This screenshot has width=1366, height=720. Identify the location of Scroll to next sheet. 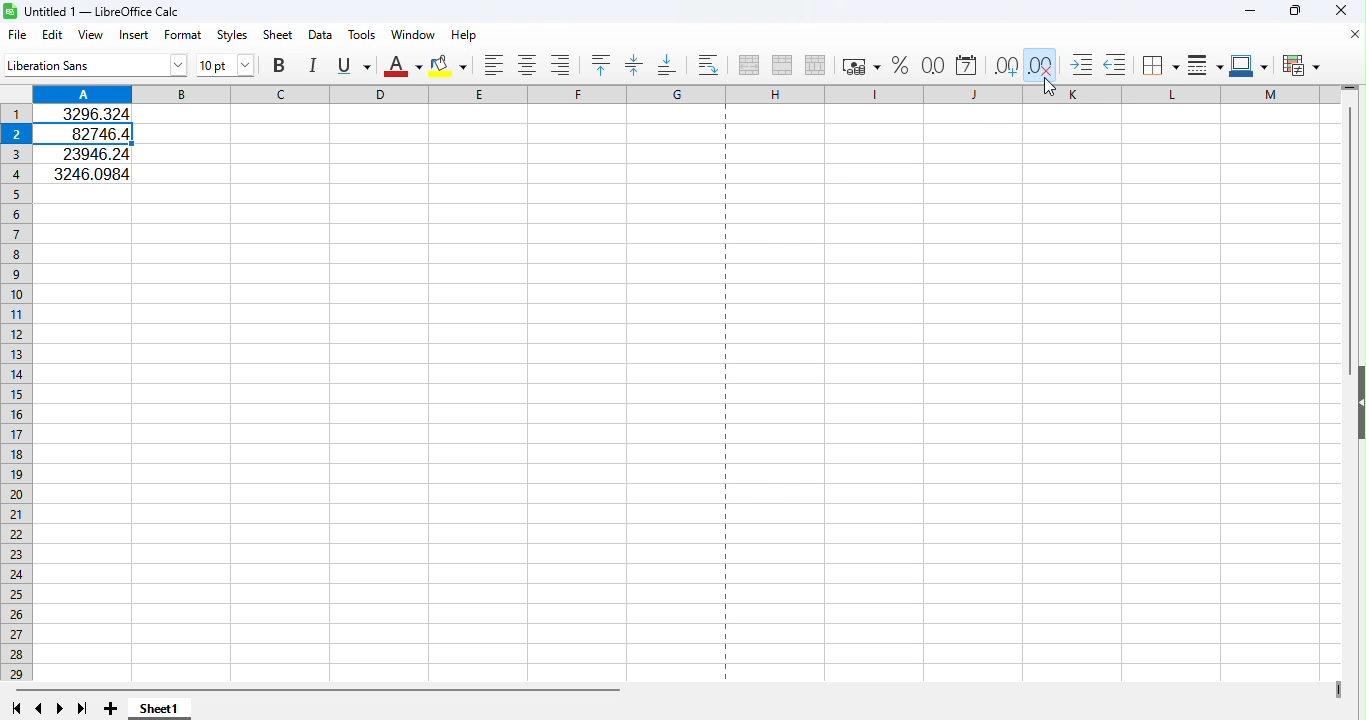
(63, 709).